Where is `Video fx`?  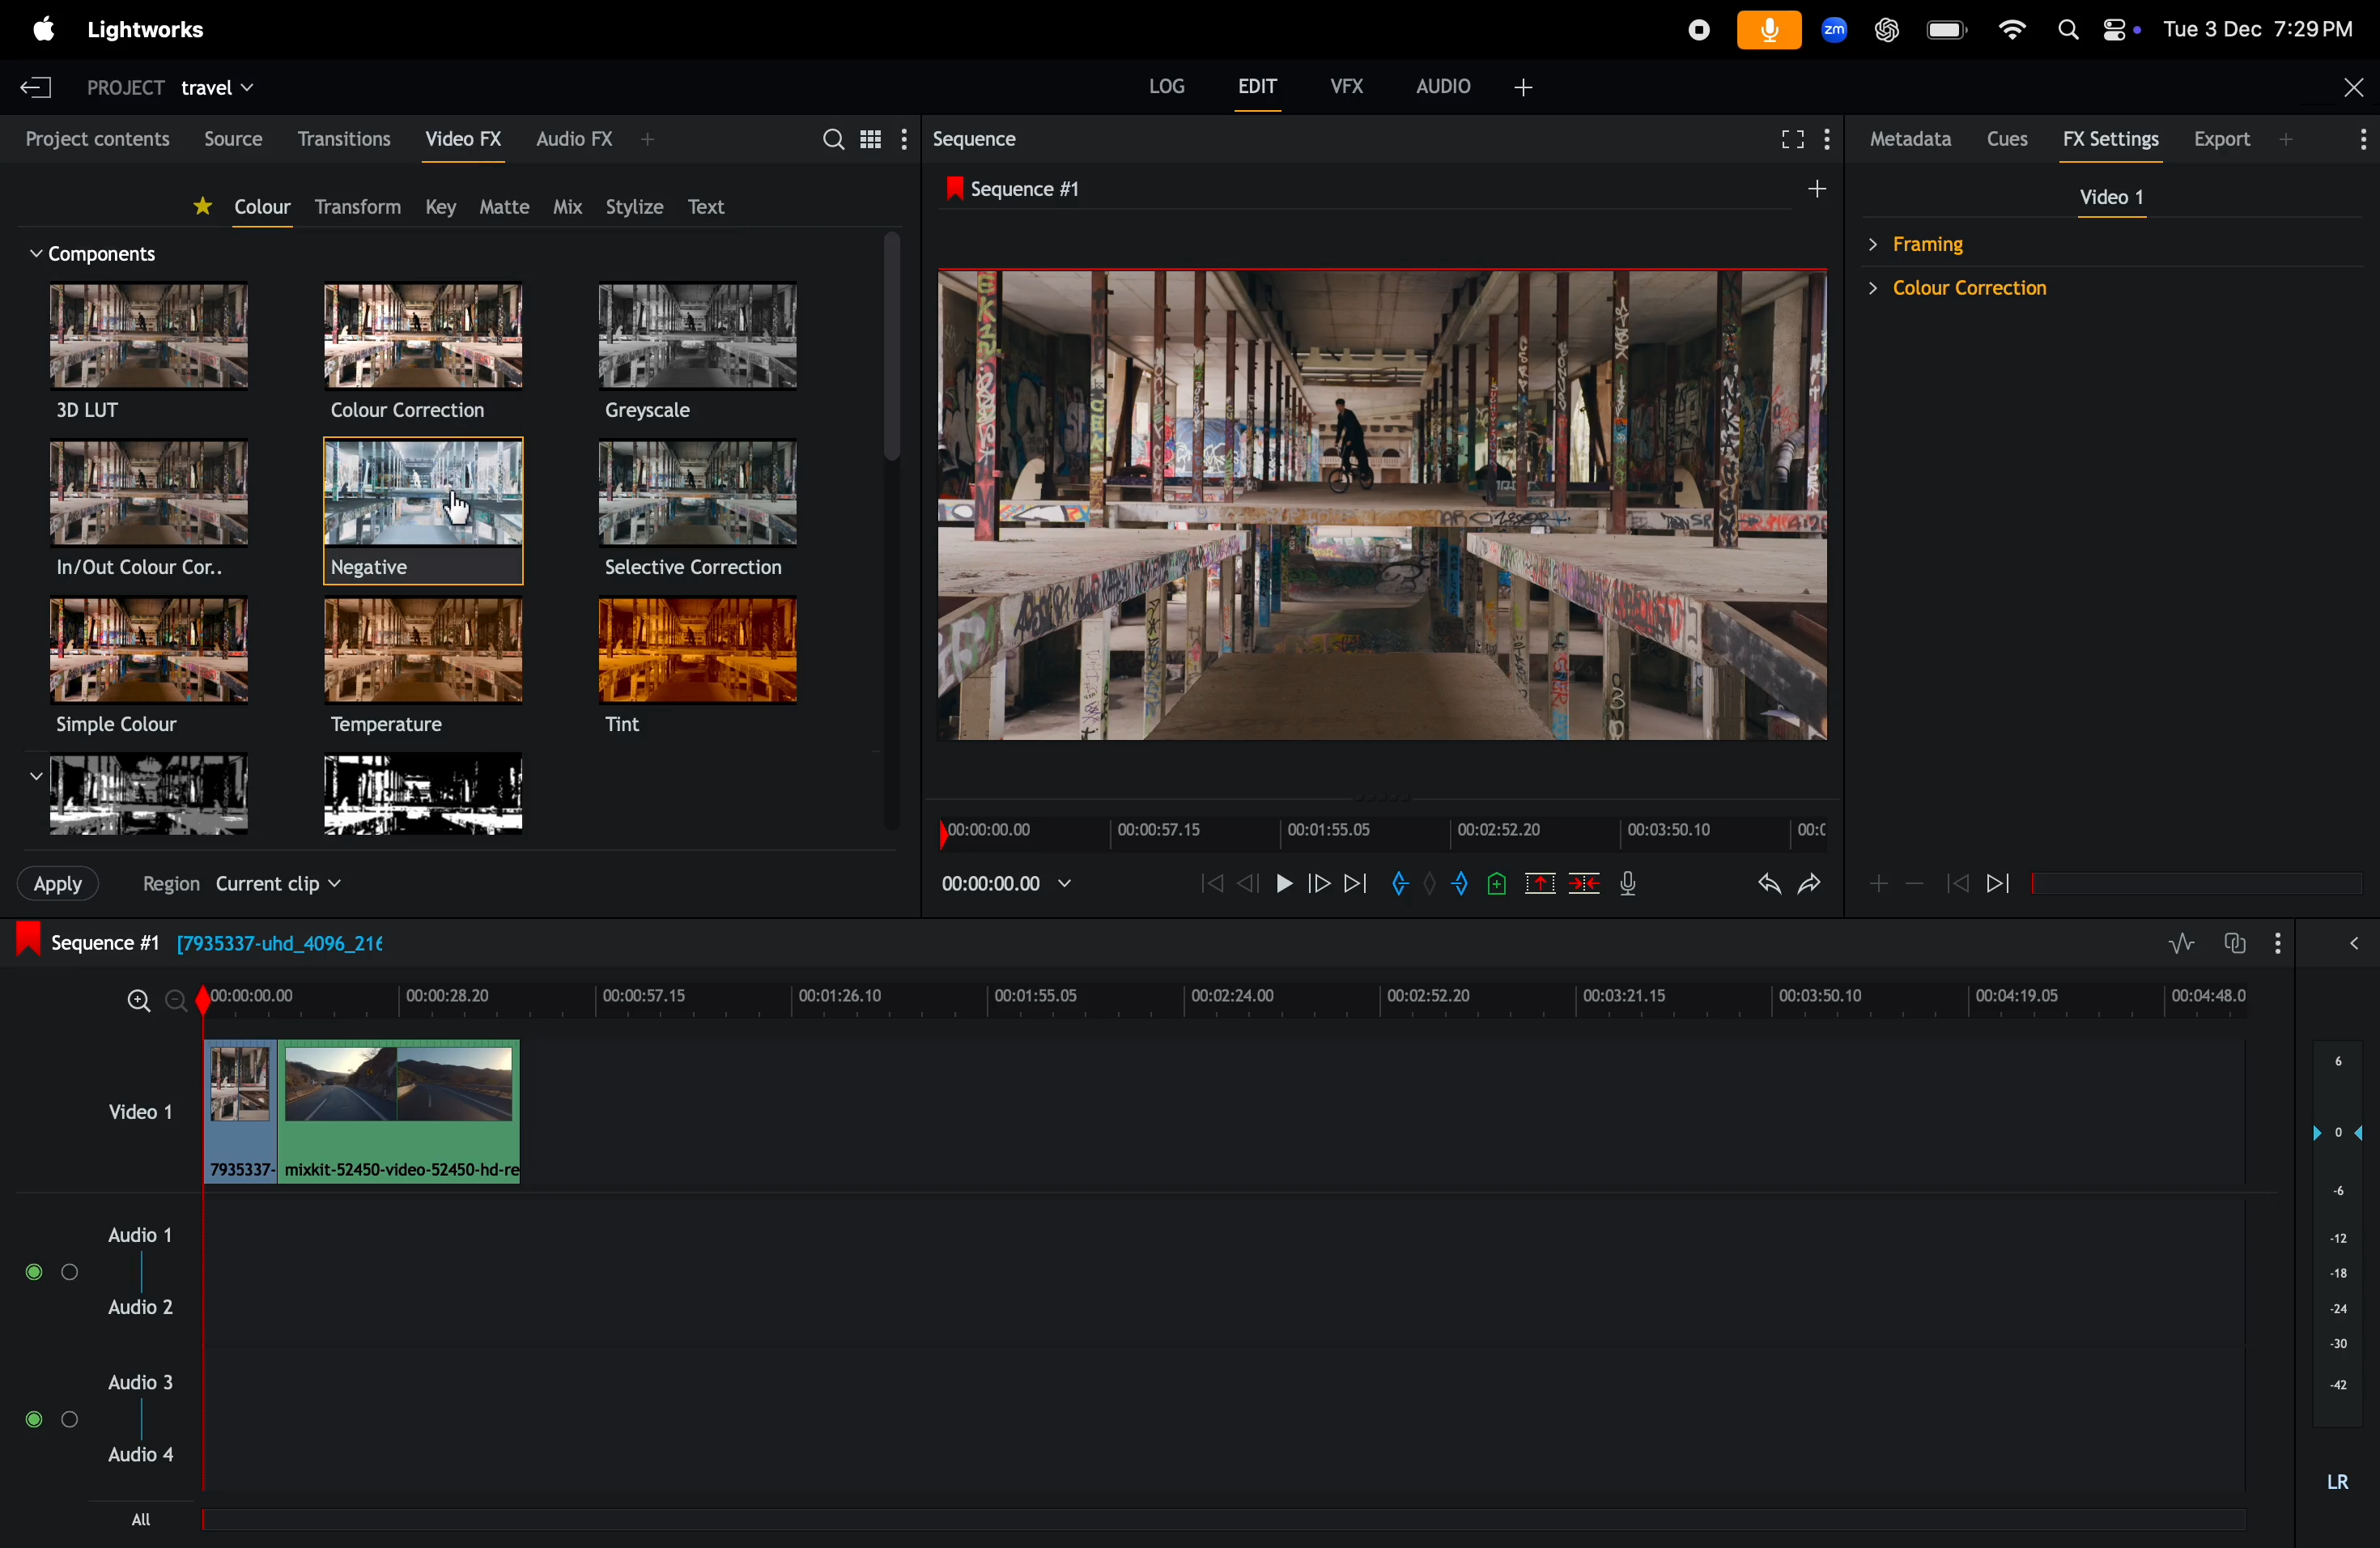 Video fx is located at coordinates (459, 137).